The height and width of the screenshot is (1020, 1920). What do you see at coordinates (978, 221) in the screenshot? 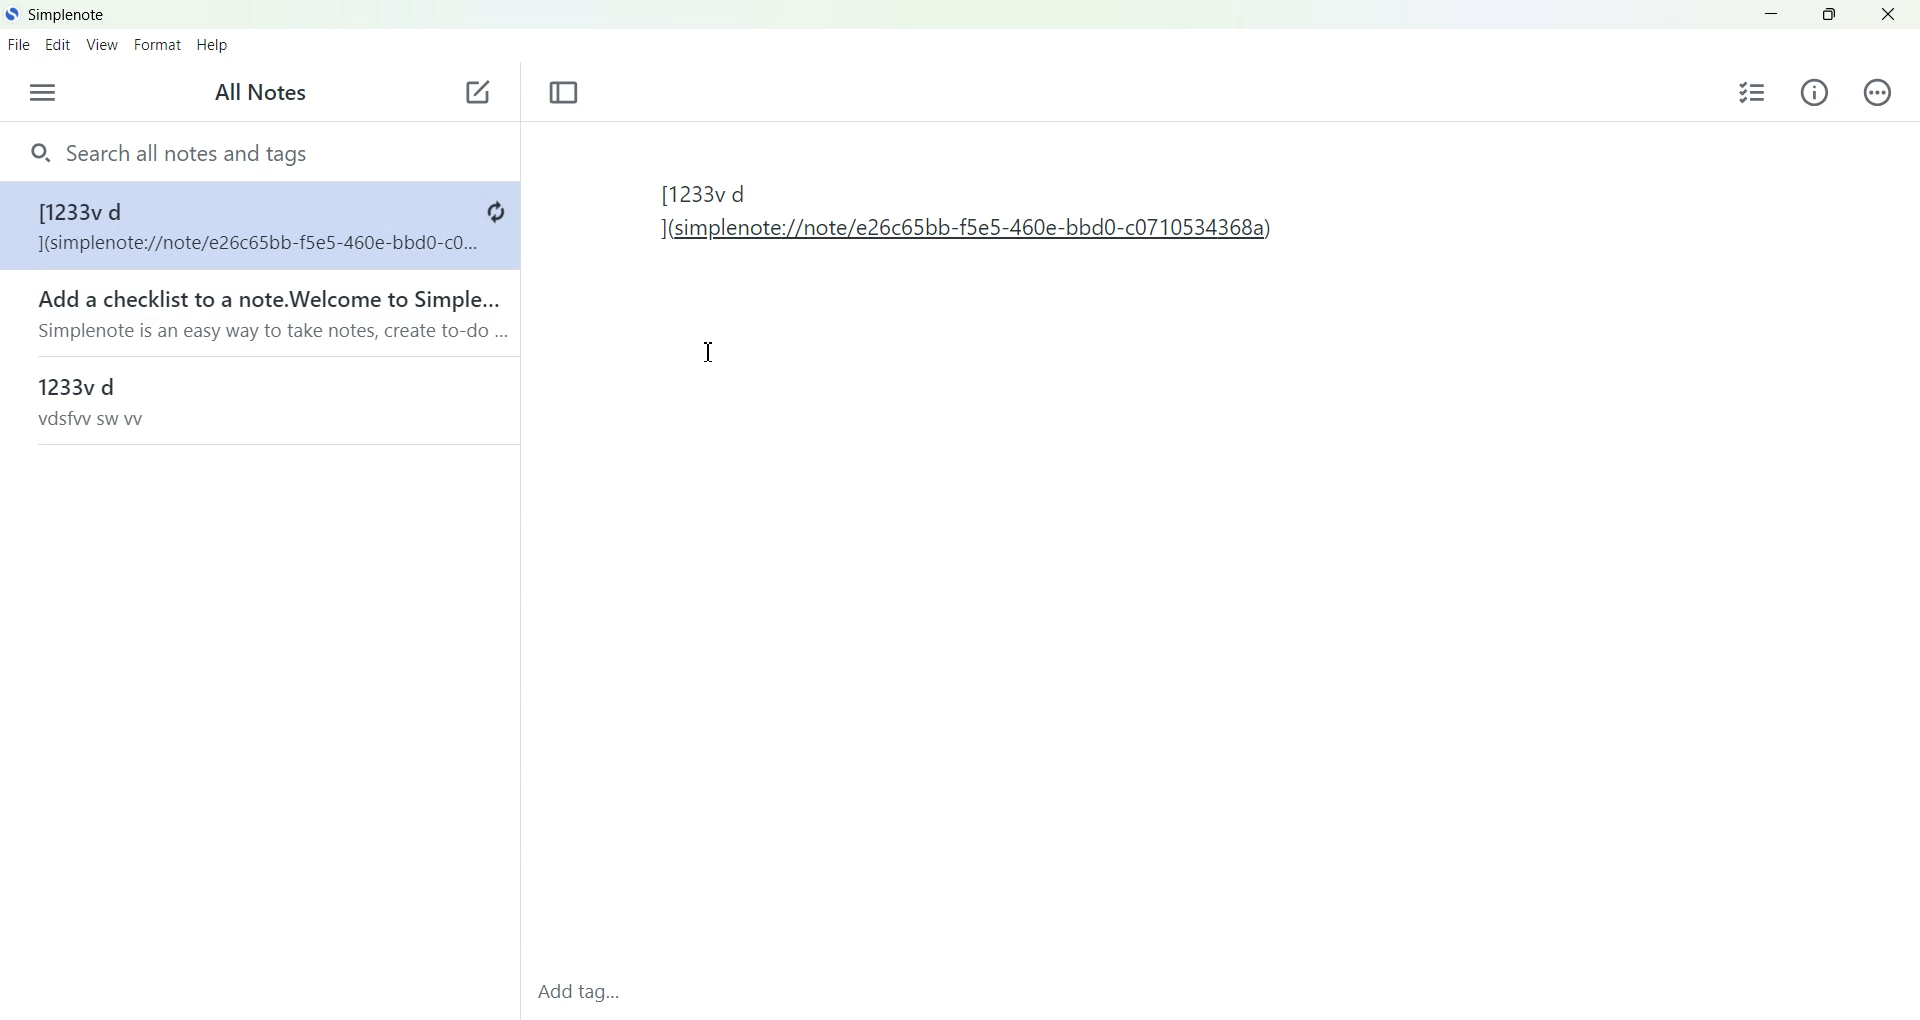
I see `Internal link copied` at bounding box center [978, 221].